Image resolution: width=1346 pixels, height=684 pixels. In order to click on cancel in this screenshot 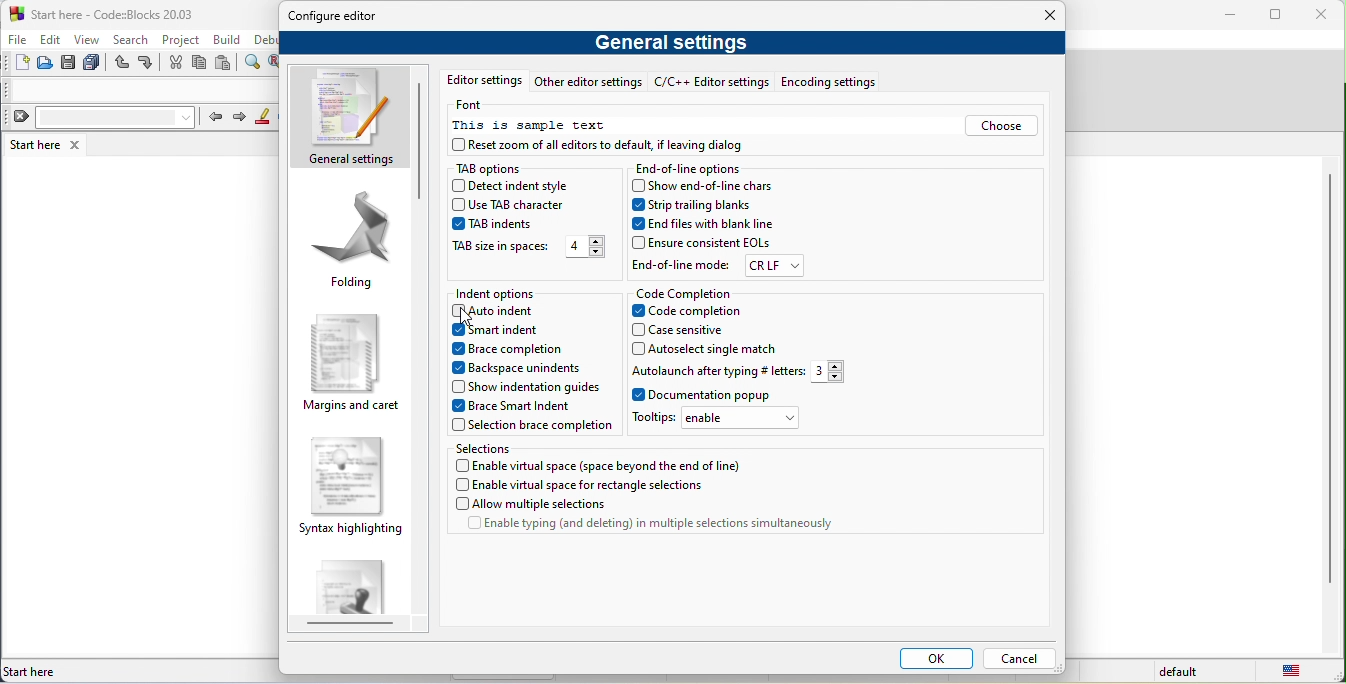, I will do `click(1018, 657)`.